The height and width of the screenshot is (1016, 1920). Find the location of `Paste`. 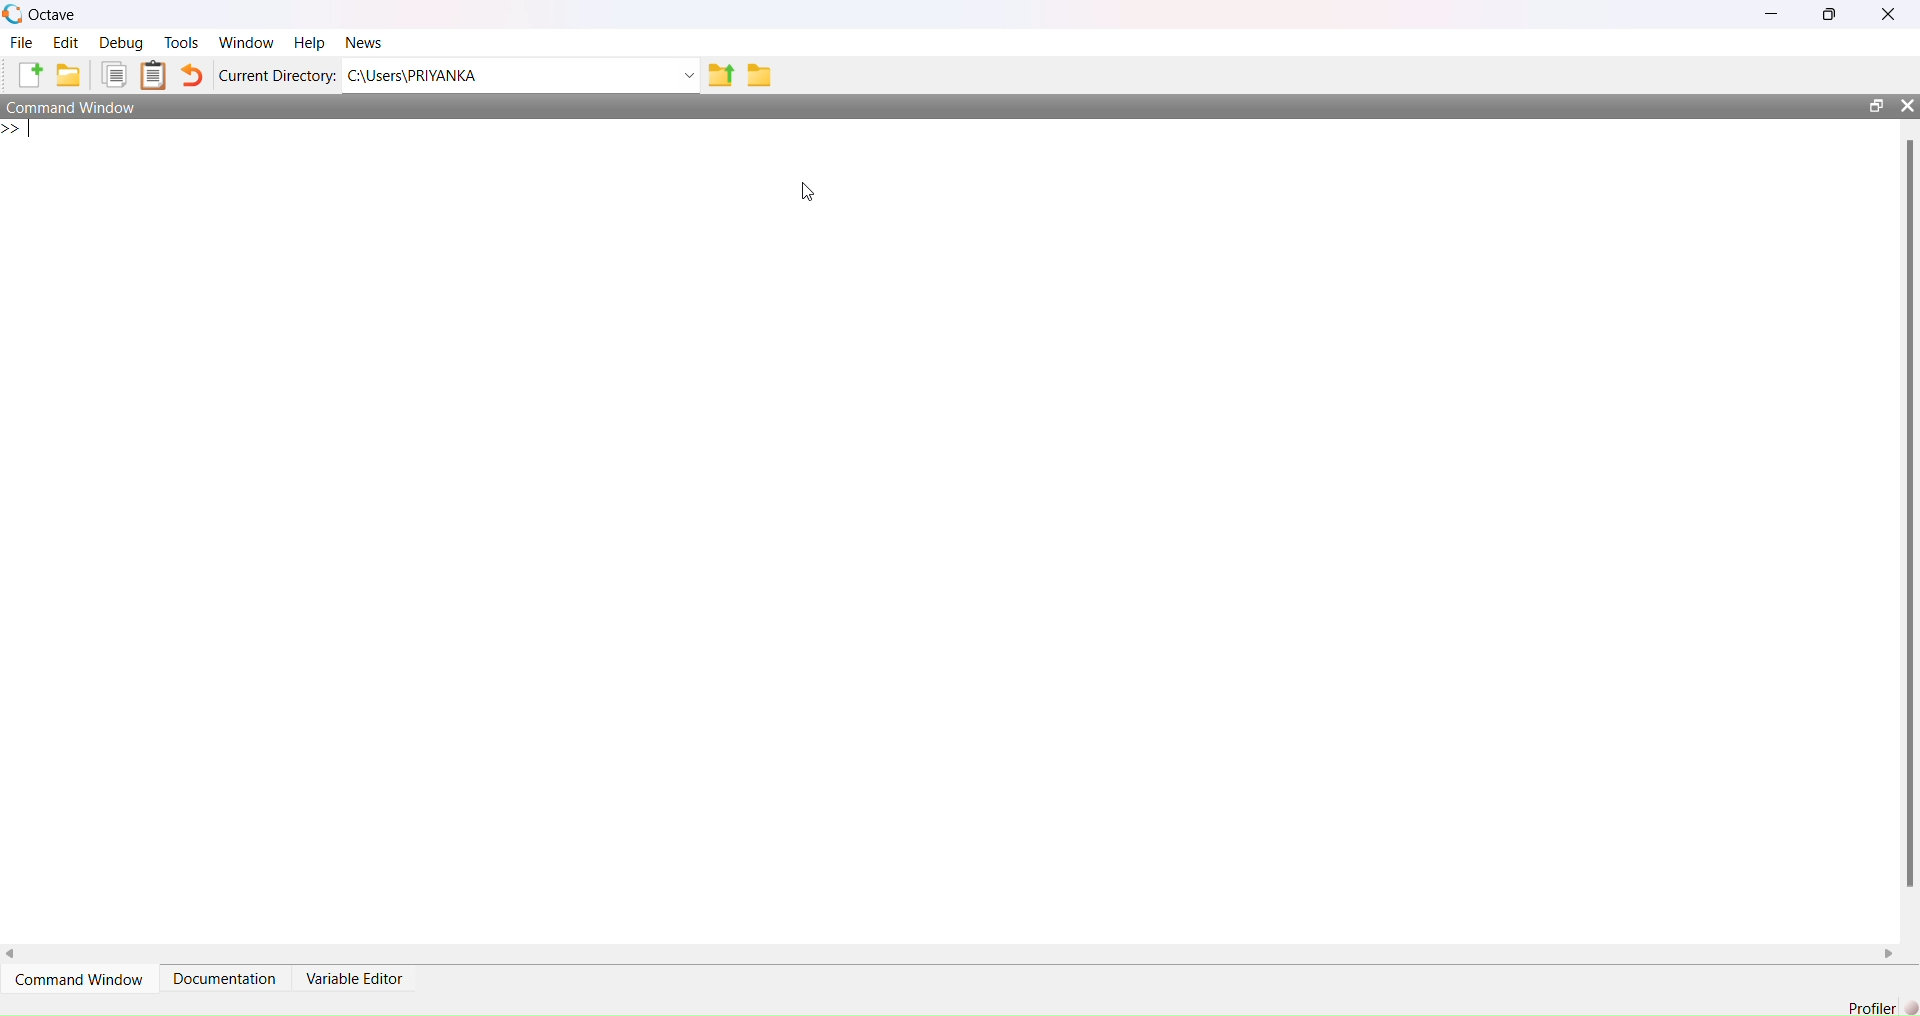

Paste is located at coordinates (154, 75).